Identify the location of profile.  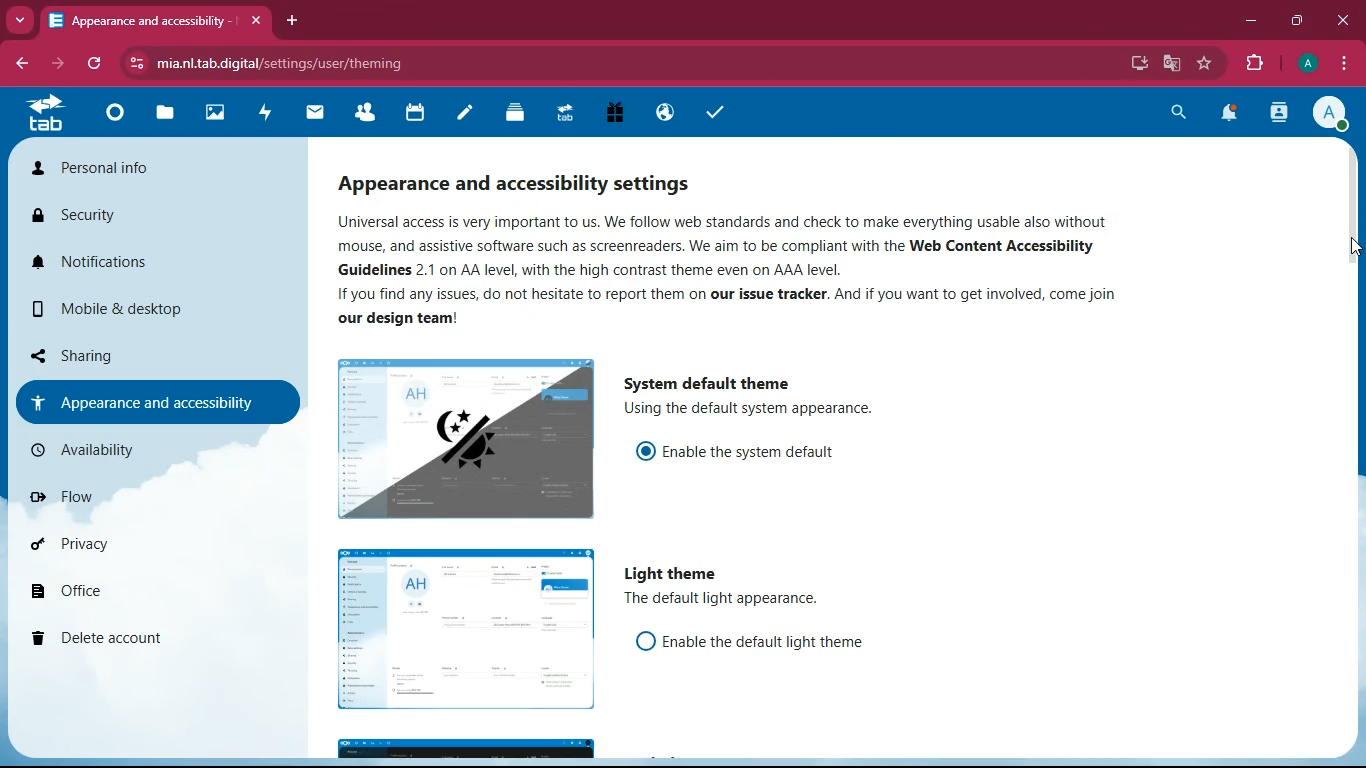
(1335, 115).